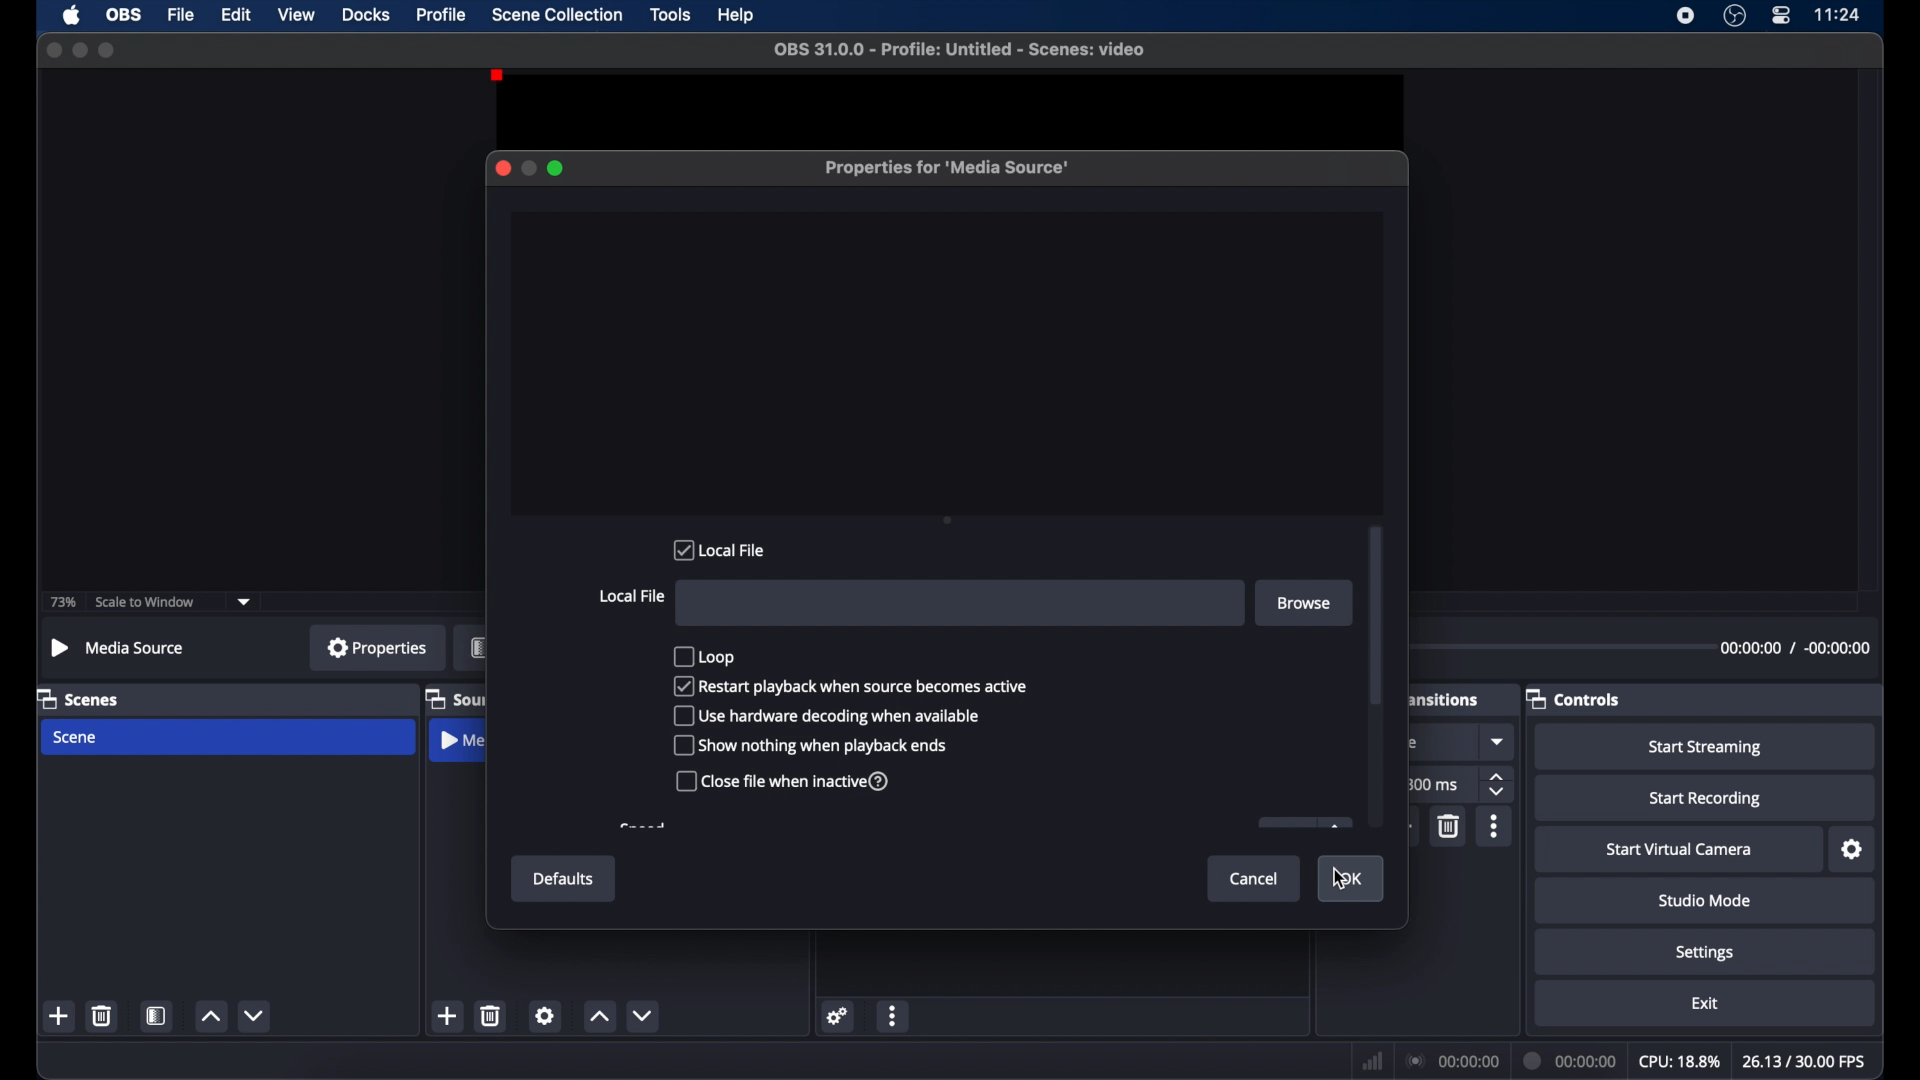 This screenshot has width=1920, height=1080. I want to click on scene transitions, so click(1446, 700).